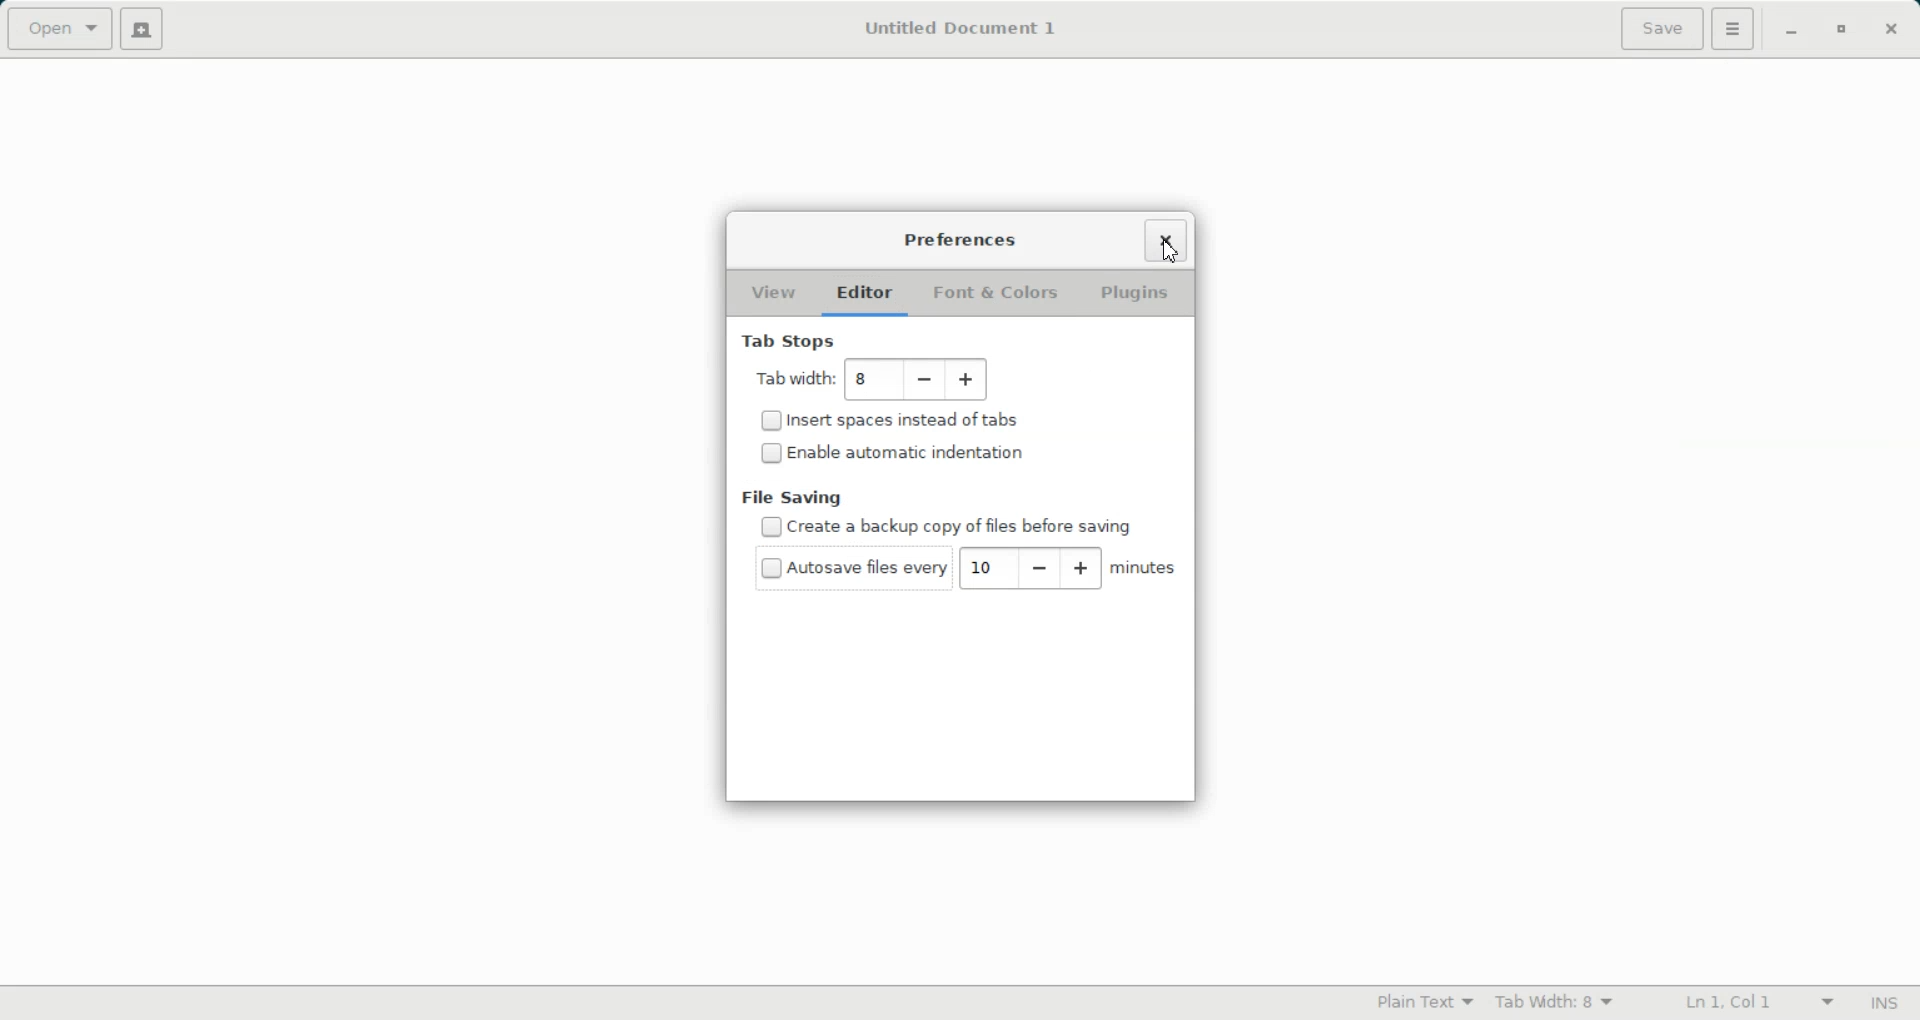  Describe the element at coordinates (927, 381) in the screenshot. I see `Decrease` at that location.